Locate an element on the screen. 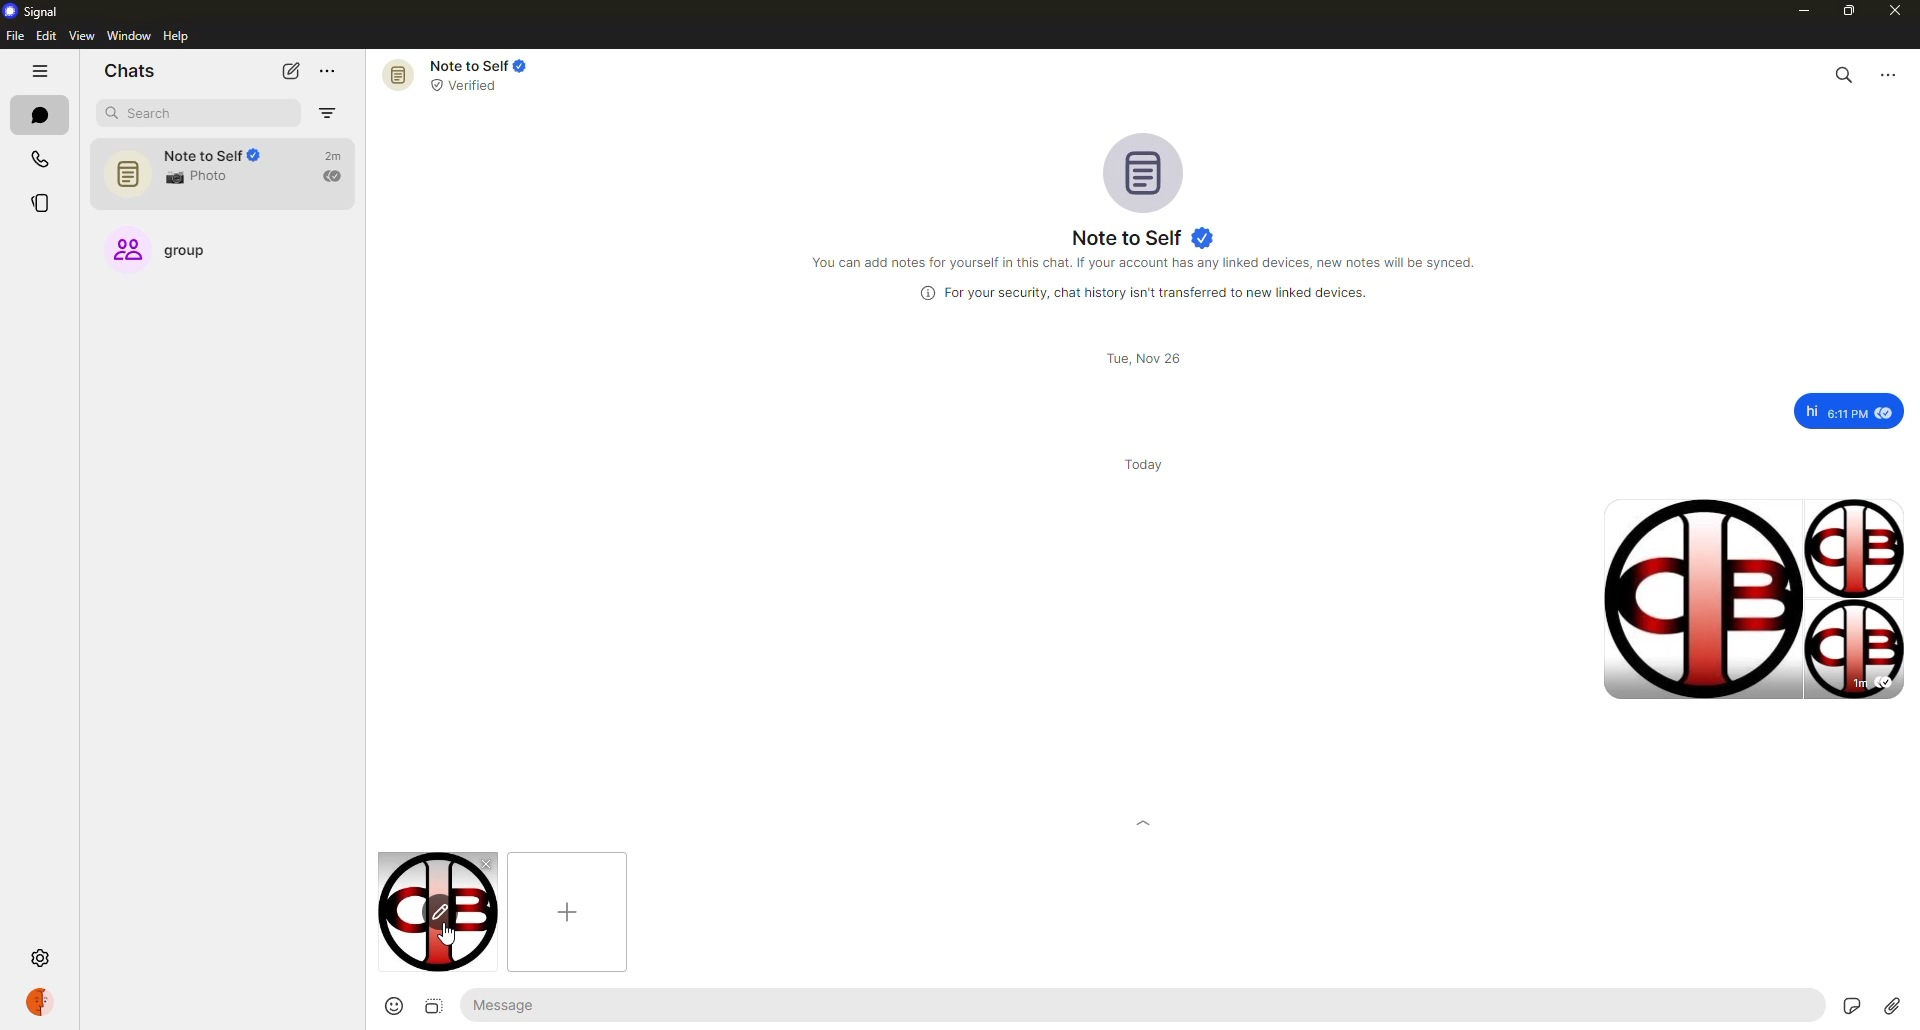  note to self is located at coordinates (471, 74).